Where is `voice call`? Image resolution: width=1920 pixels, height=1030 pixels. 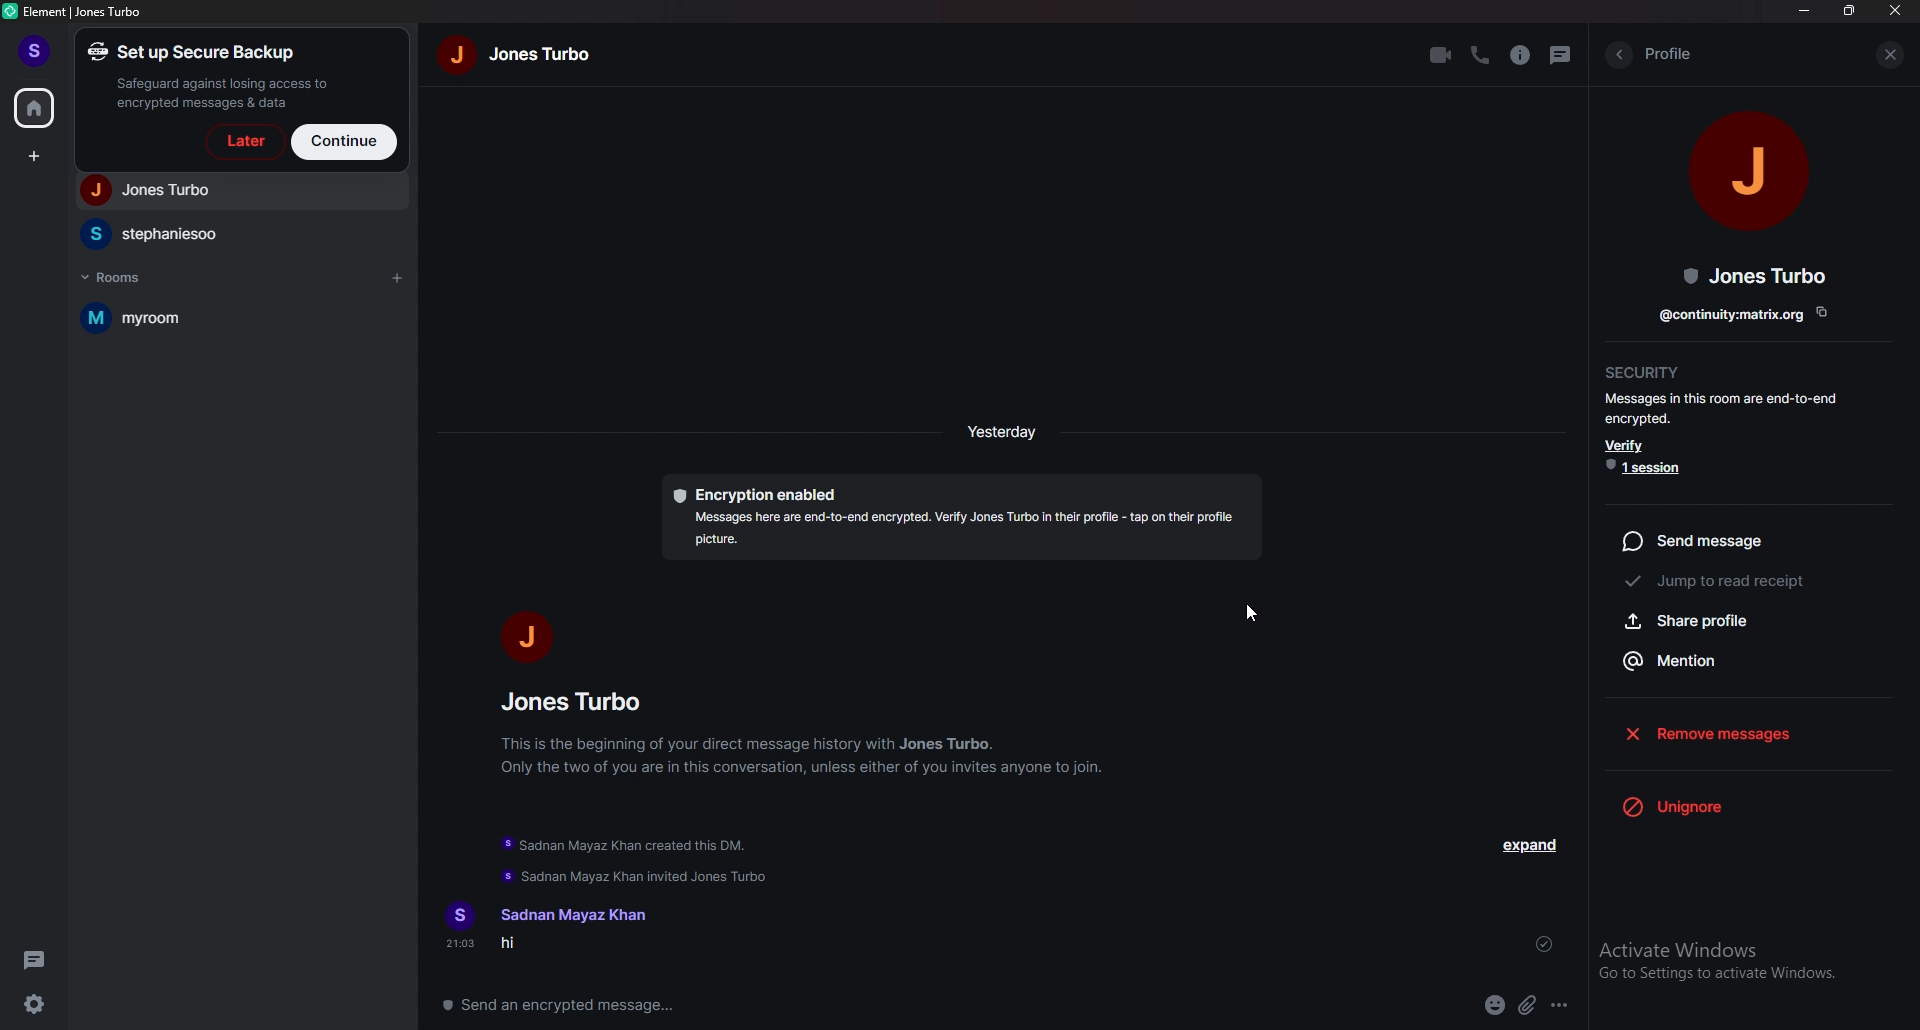 voice call is located at coordinates (1478, 56).